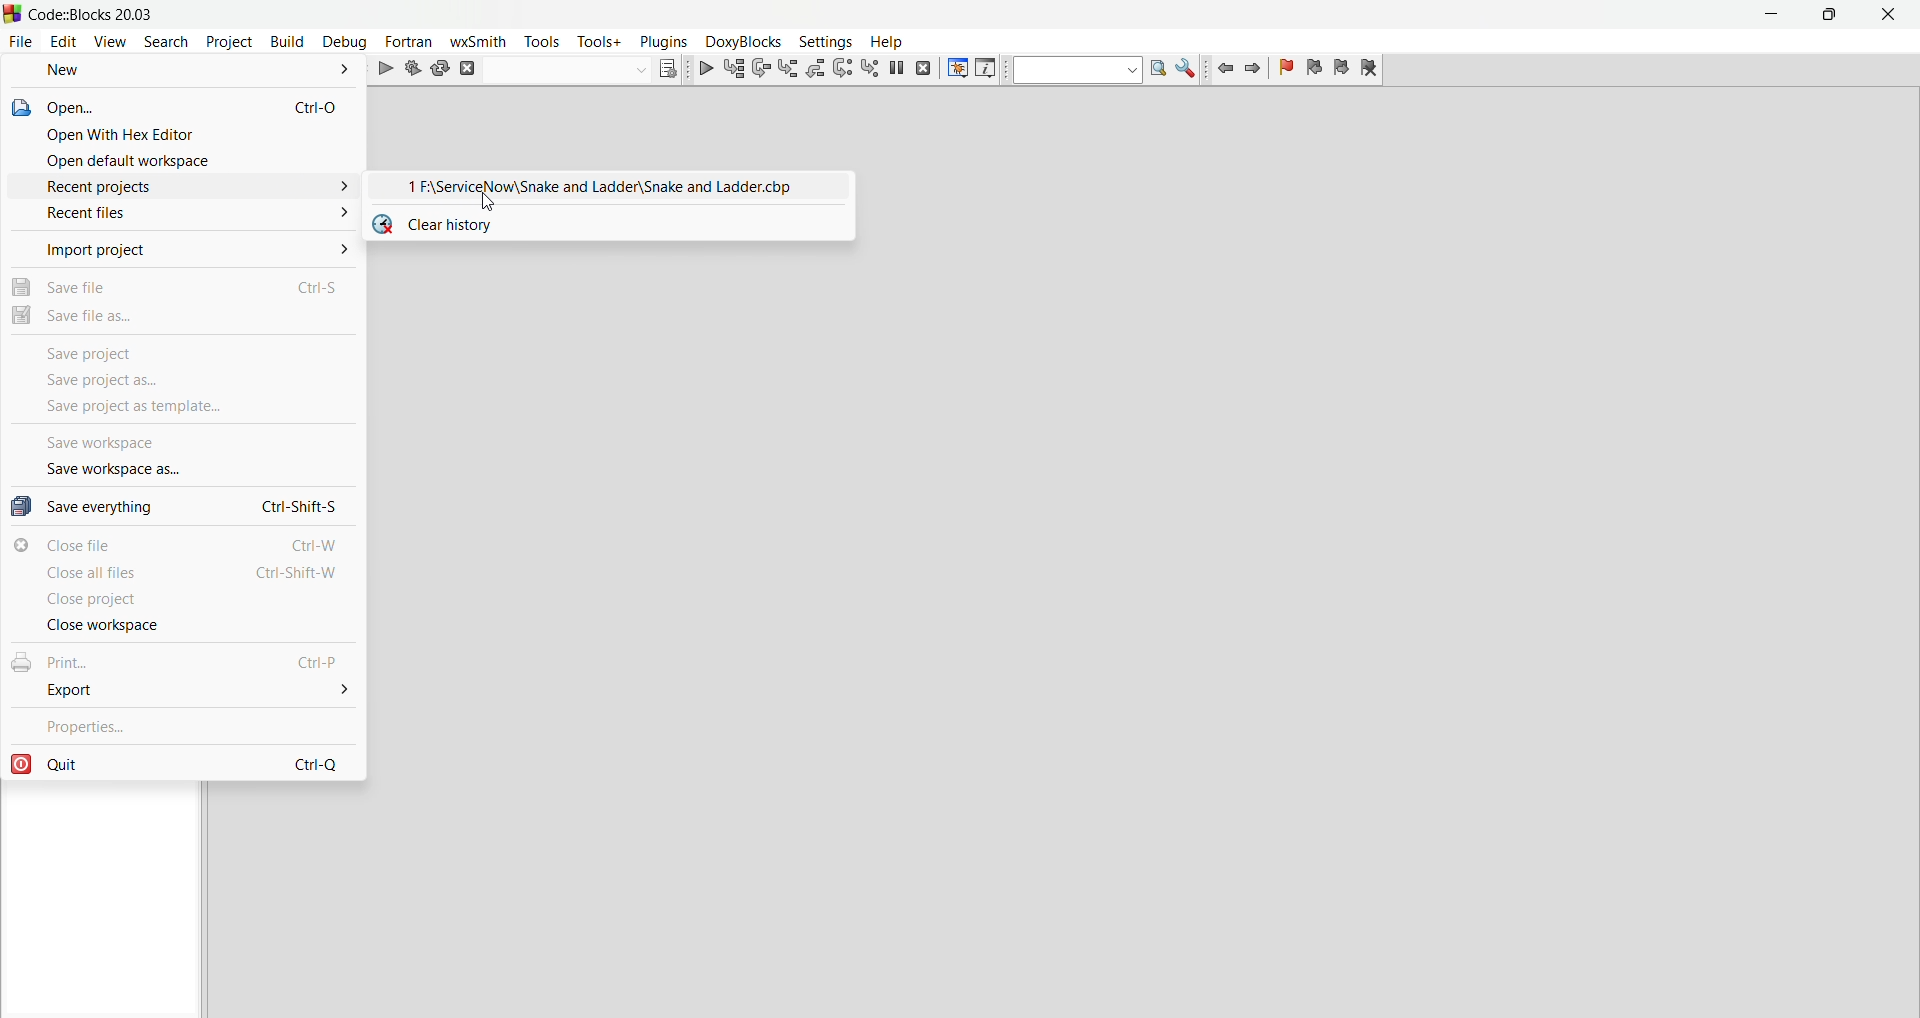  I want to click on previous bookmark, so click(1314, 69).